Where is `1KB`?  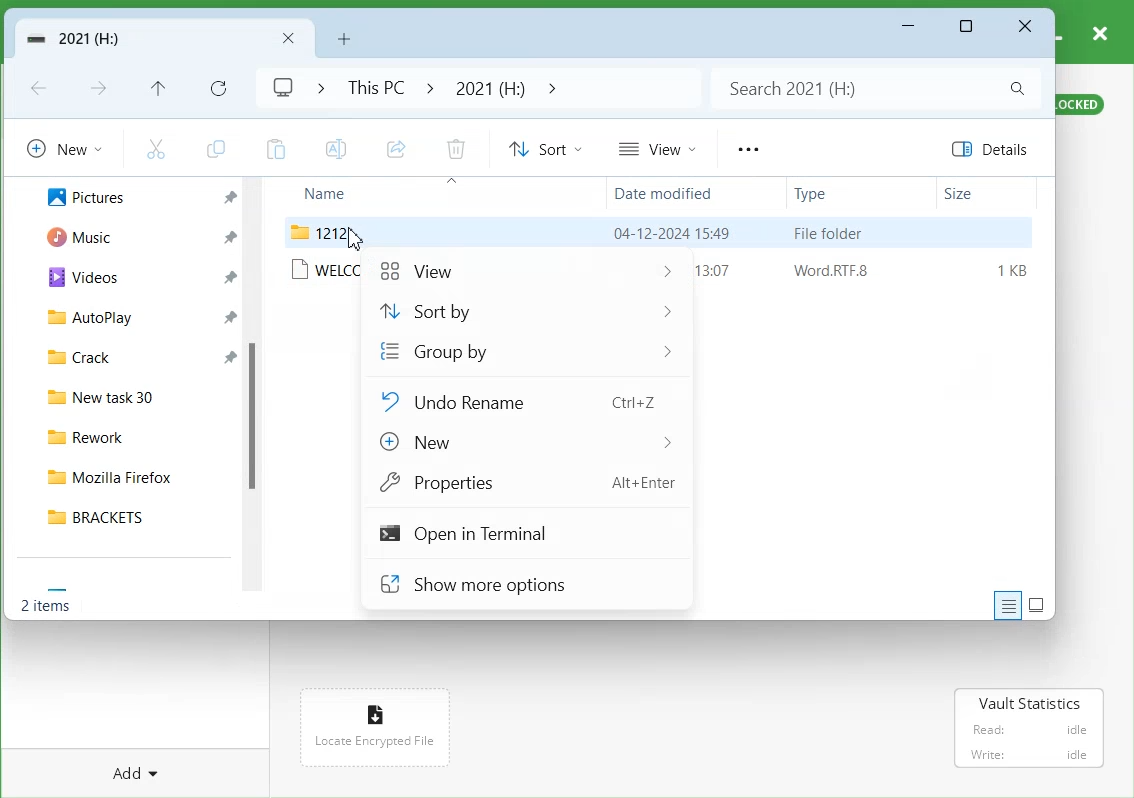
1KB is located at coordinates (1012, 270).